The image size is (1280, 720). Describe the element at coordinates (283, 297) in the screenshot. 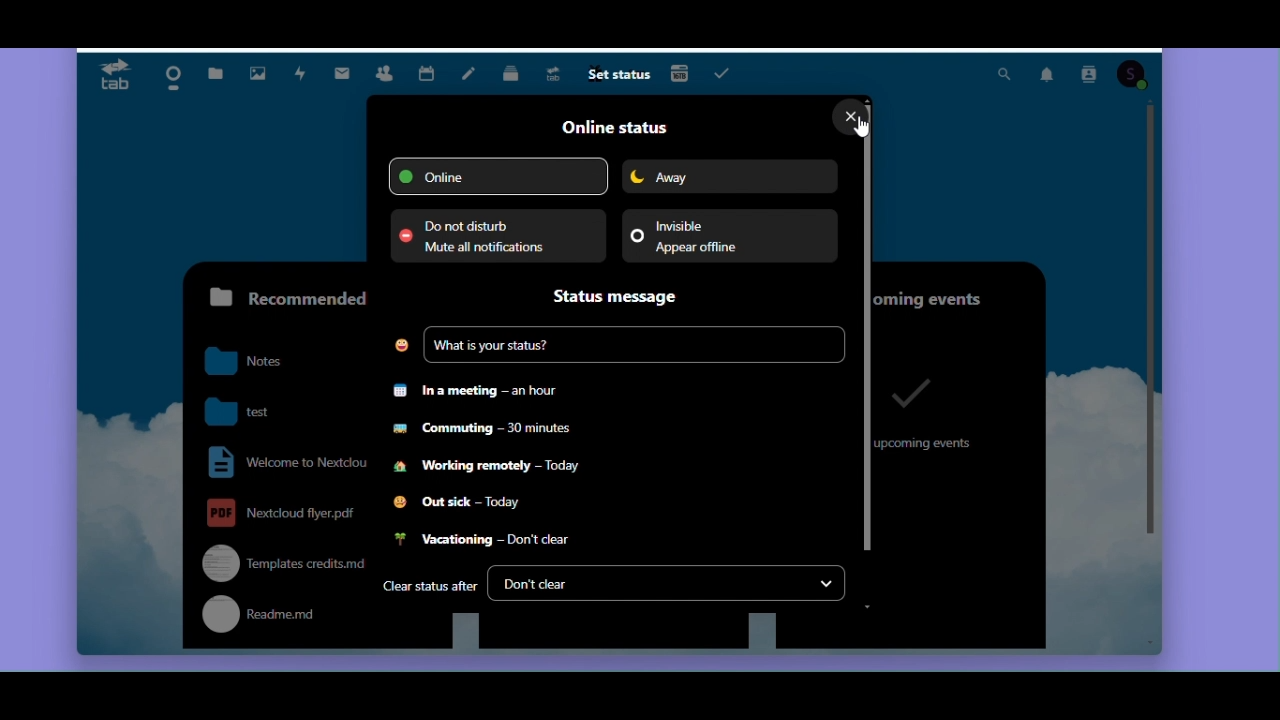

I see `Recommended files` at that location.